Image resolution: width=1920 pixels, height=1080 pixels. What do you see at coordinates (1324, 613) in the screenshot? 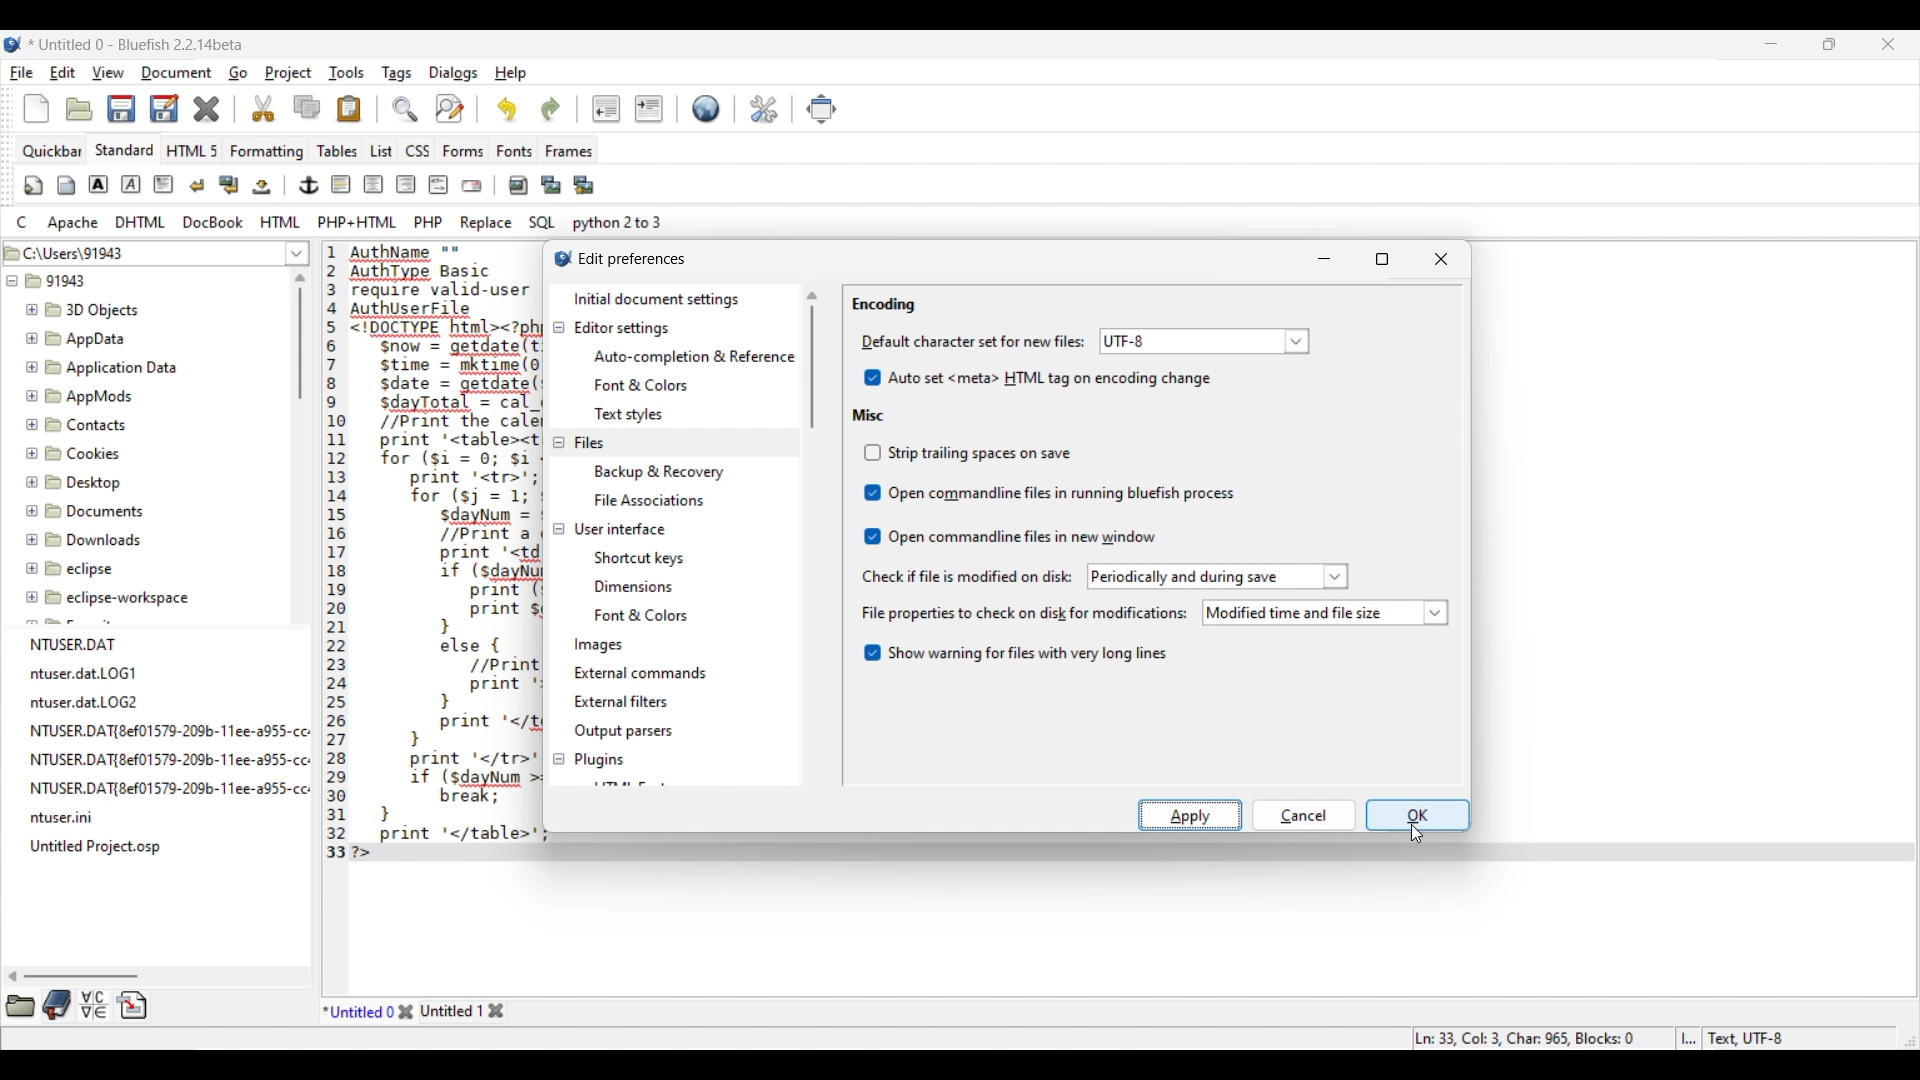
I see `List of file properties to check on disk modifications` at bounding box center [1324, 613].